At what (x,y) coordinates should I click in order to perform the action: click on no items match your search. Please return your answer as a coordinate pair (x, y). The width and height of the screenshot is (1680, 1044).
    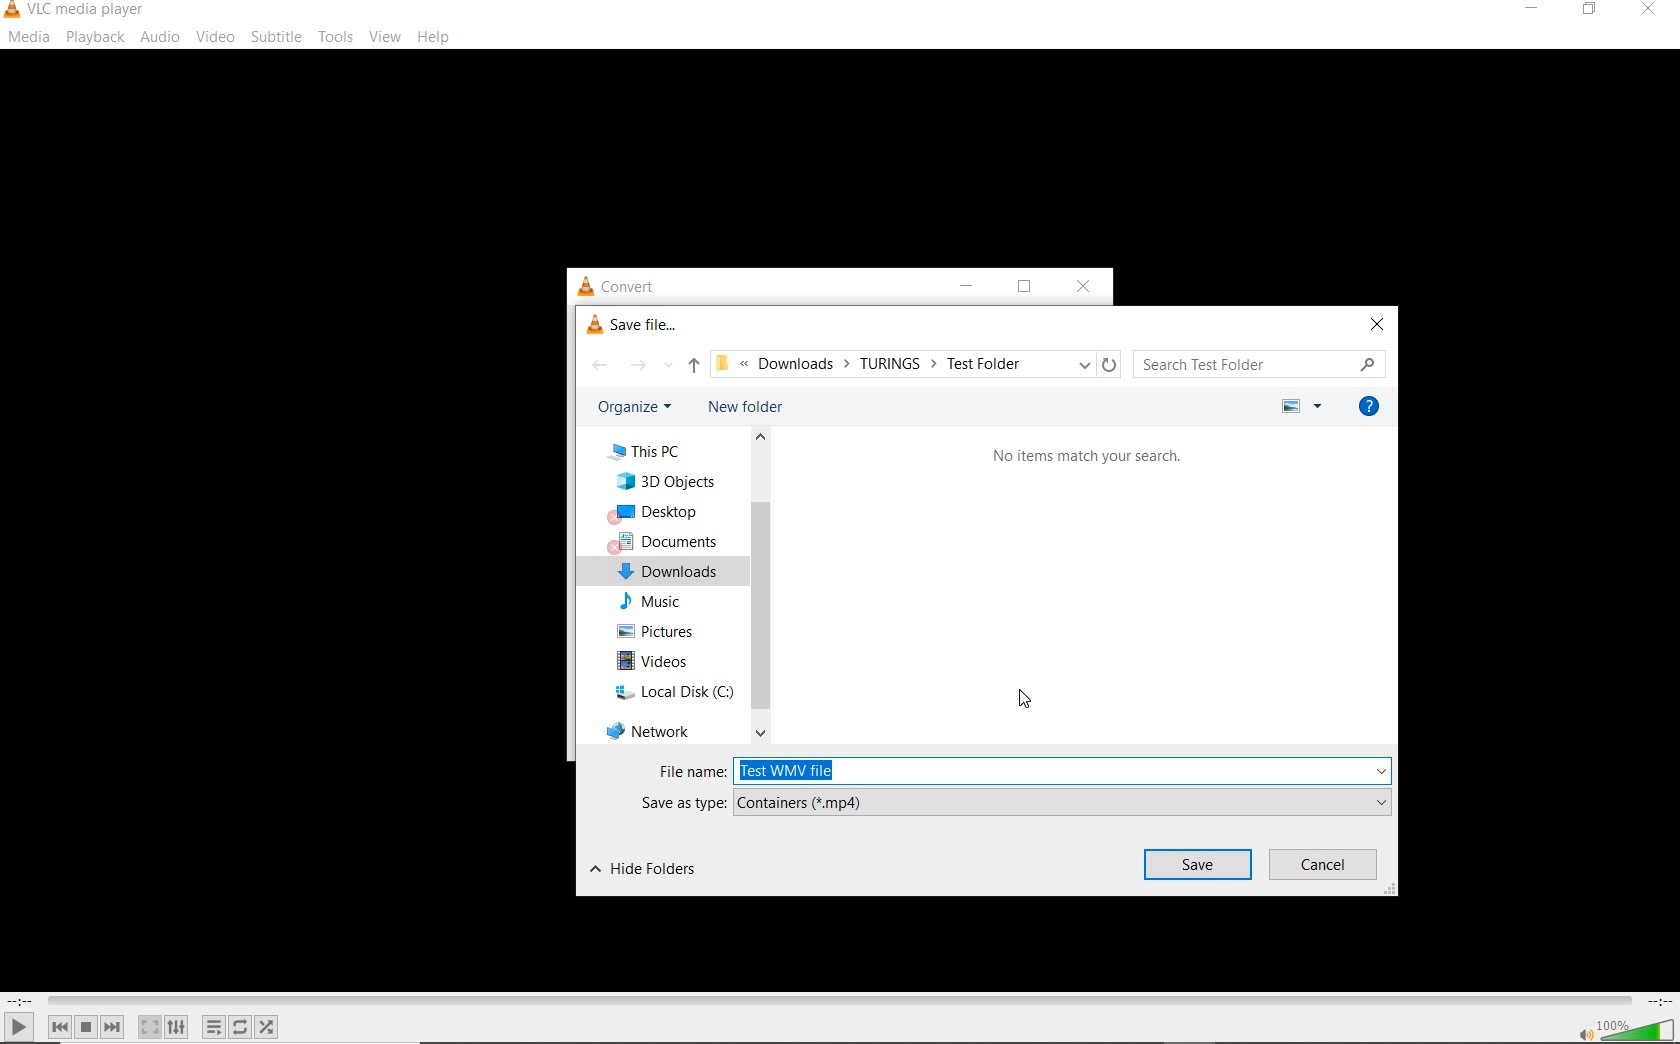
    Looking at the image, I should click on (1087, 455).